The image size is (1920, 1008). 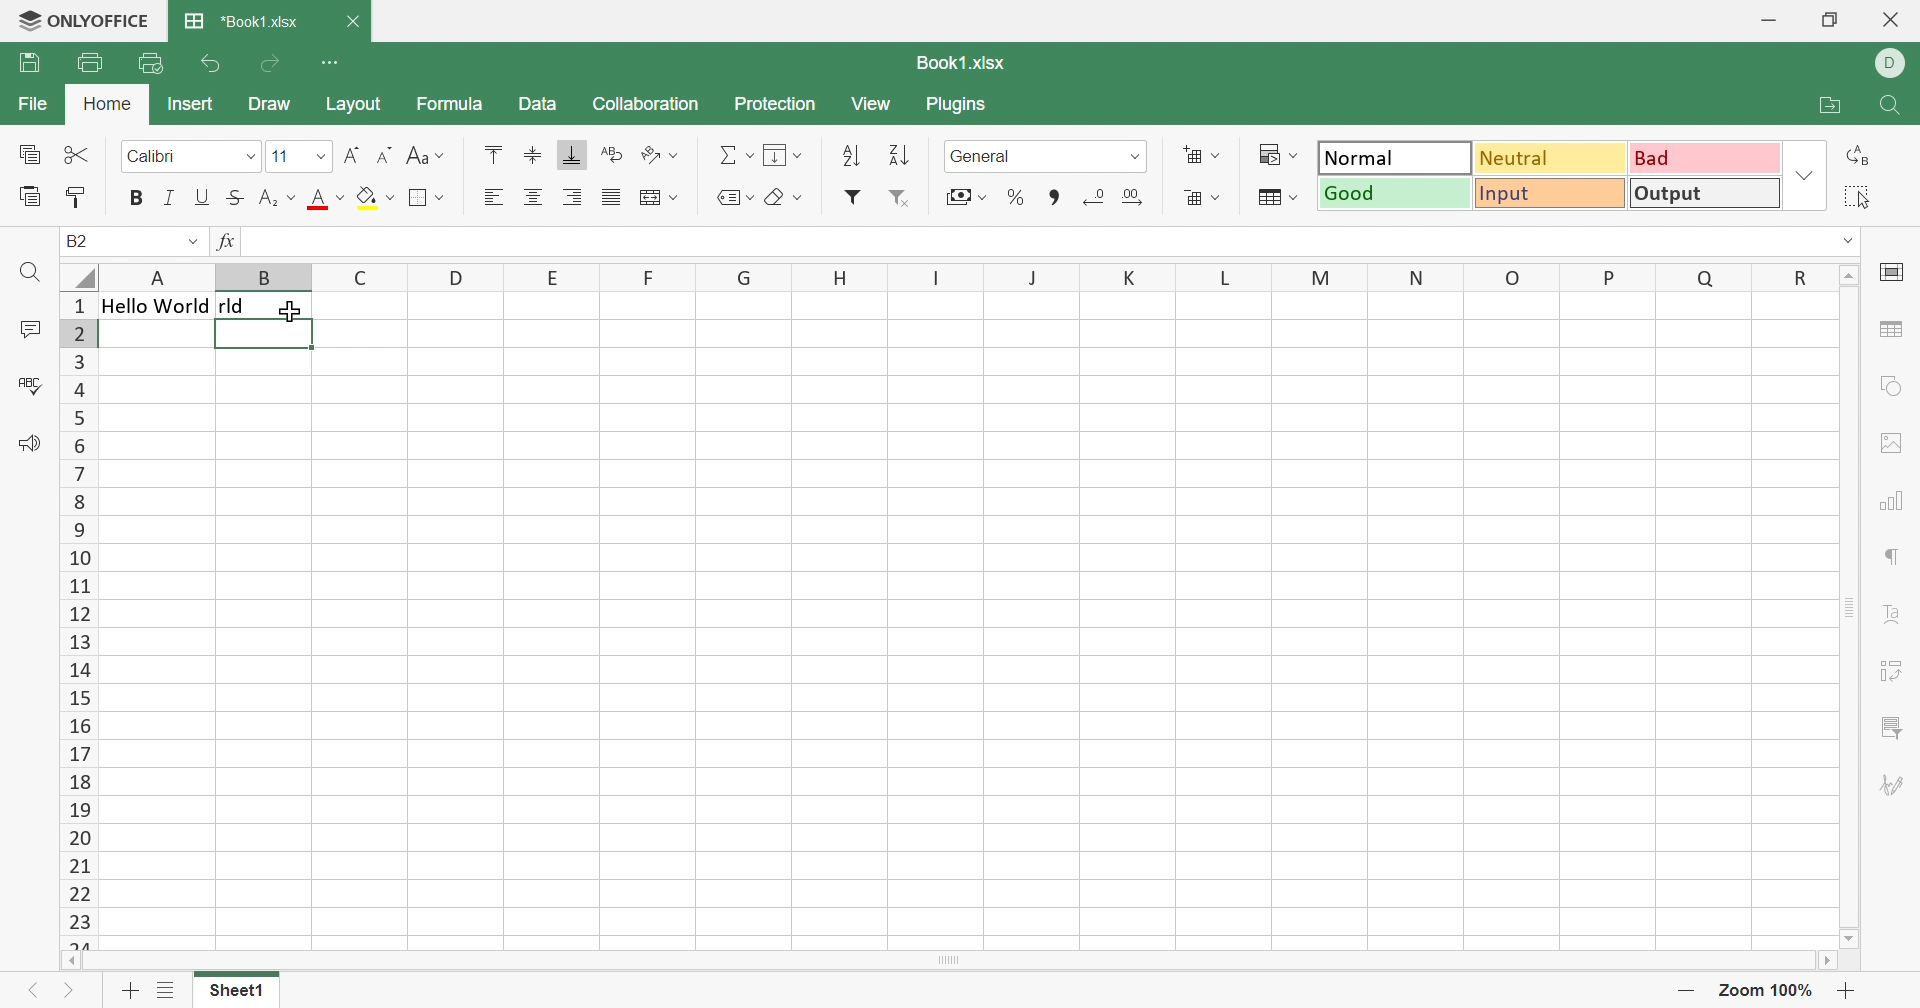 What do you see at coordinates (1889, 673) in the screenshot?
I see `Pivot table settings` at bounding box center [1889, 673].